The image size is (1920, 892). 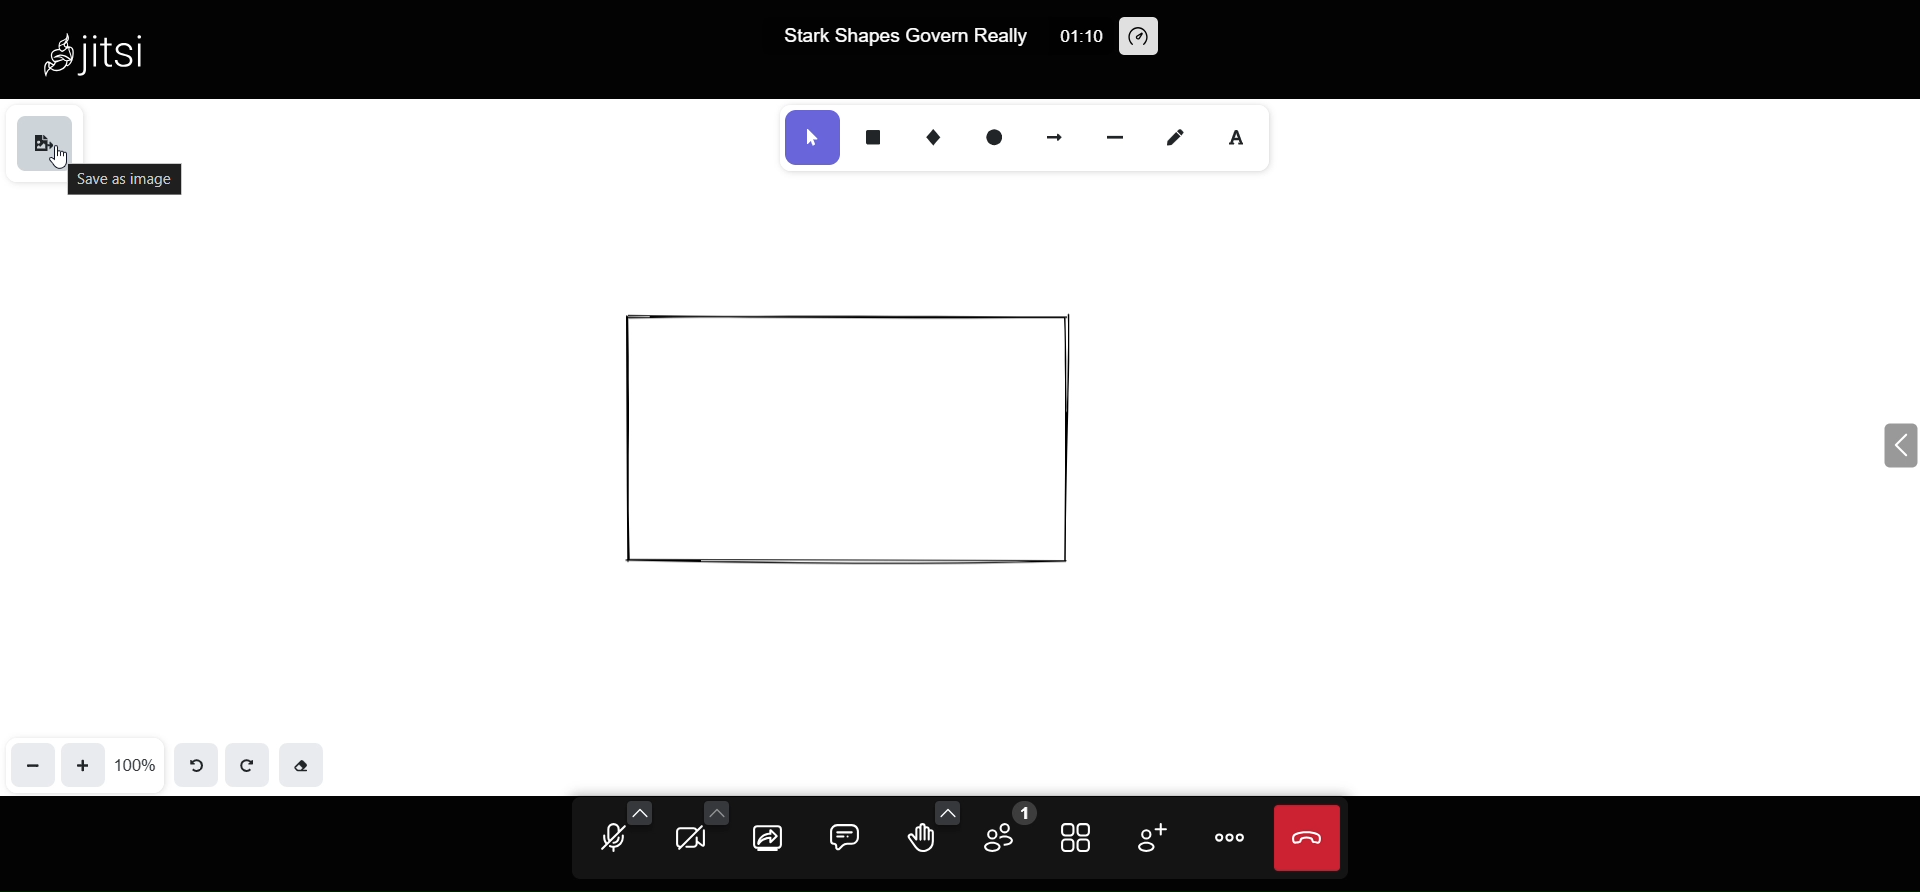 I want to click on jitsi, so click(x=95, y=51).